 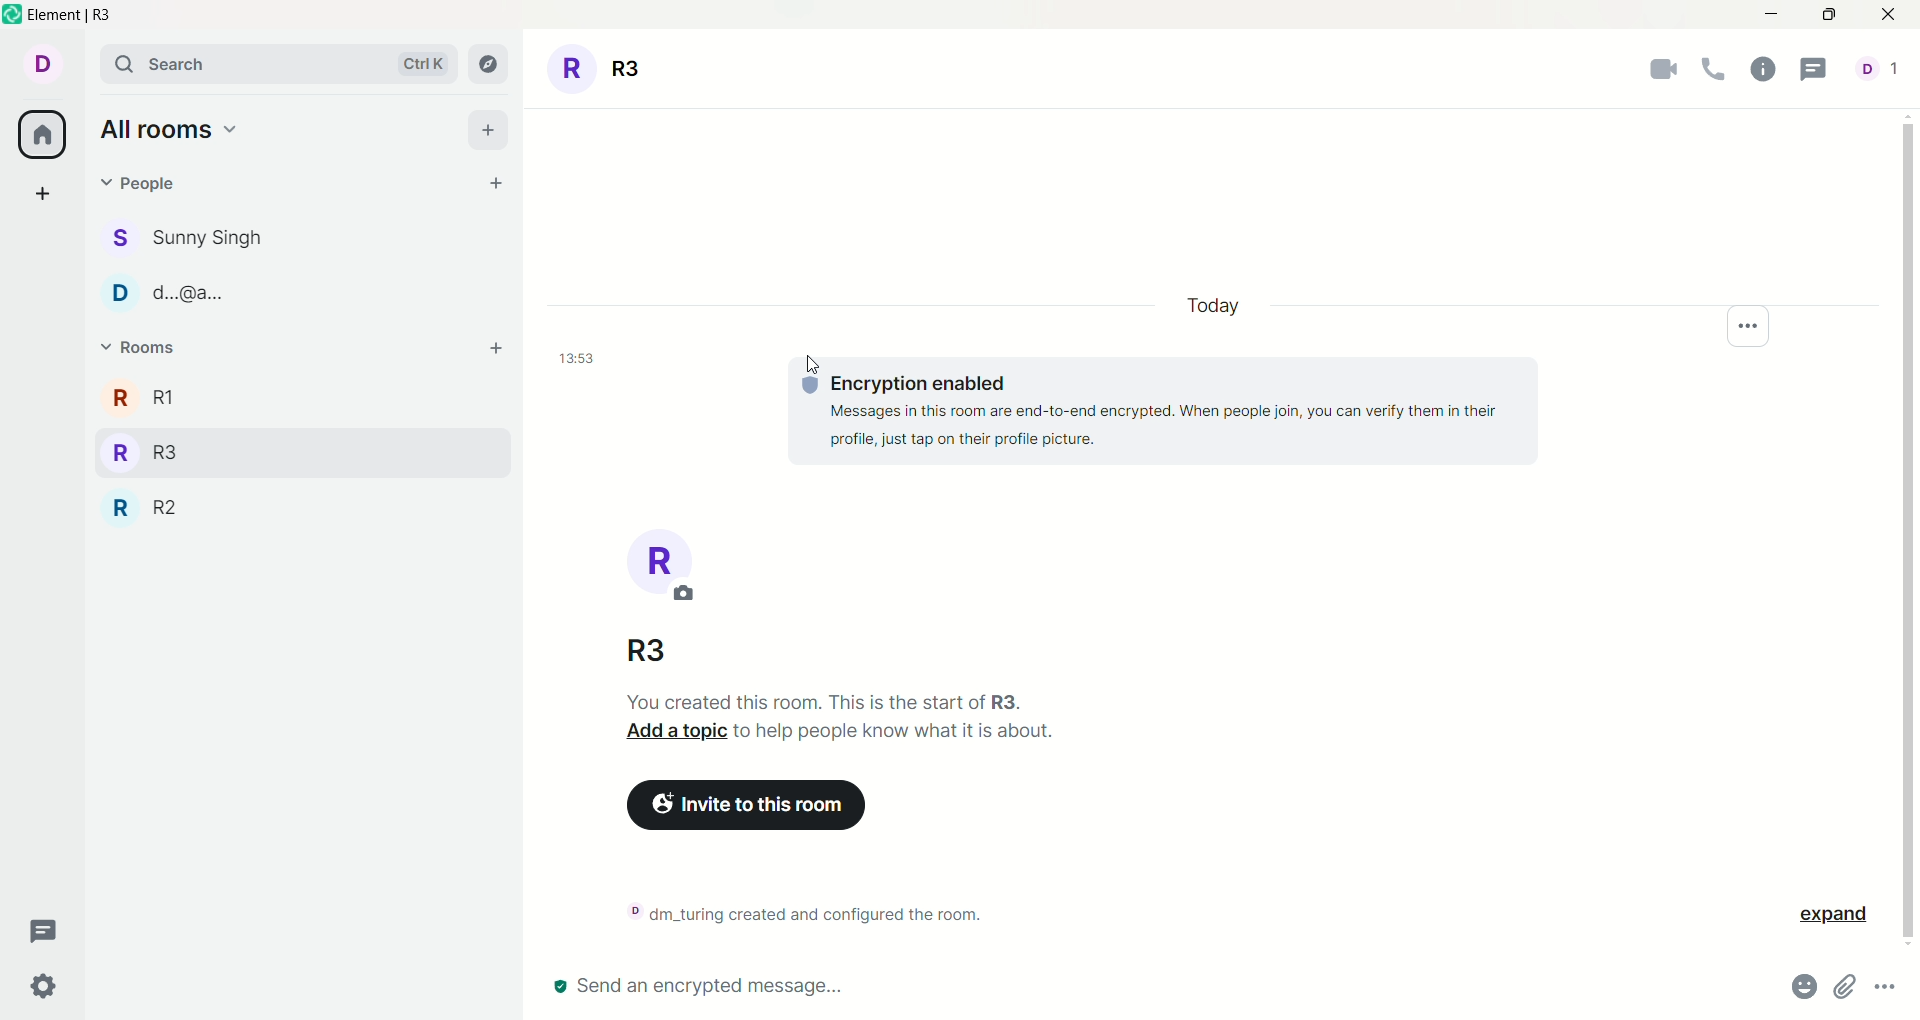 What do you see at coordinates (93, 16) in the screenshot?
I see `element` at bounding box center [93, 16].